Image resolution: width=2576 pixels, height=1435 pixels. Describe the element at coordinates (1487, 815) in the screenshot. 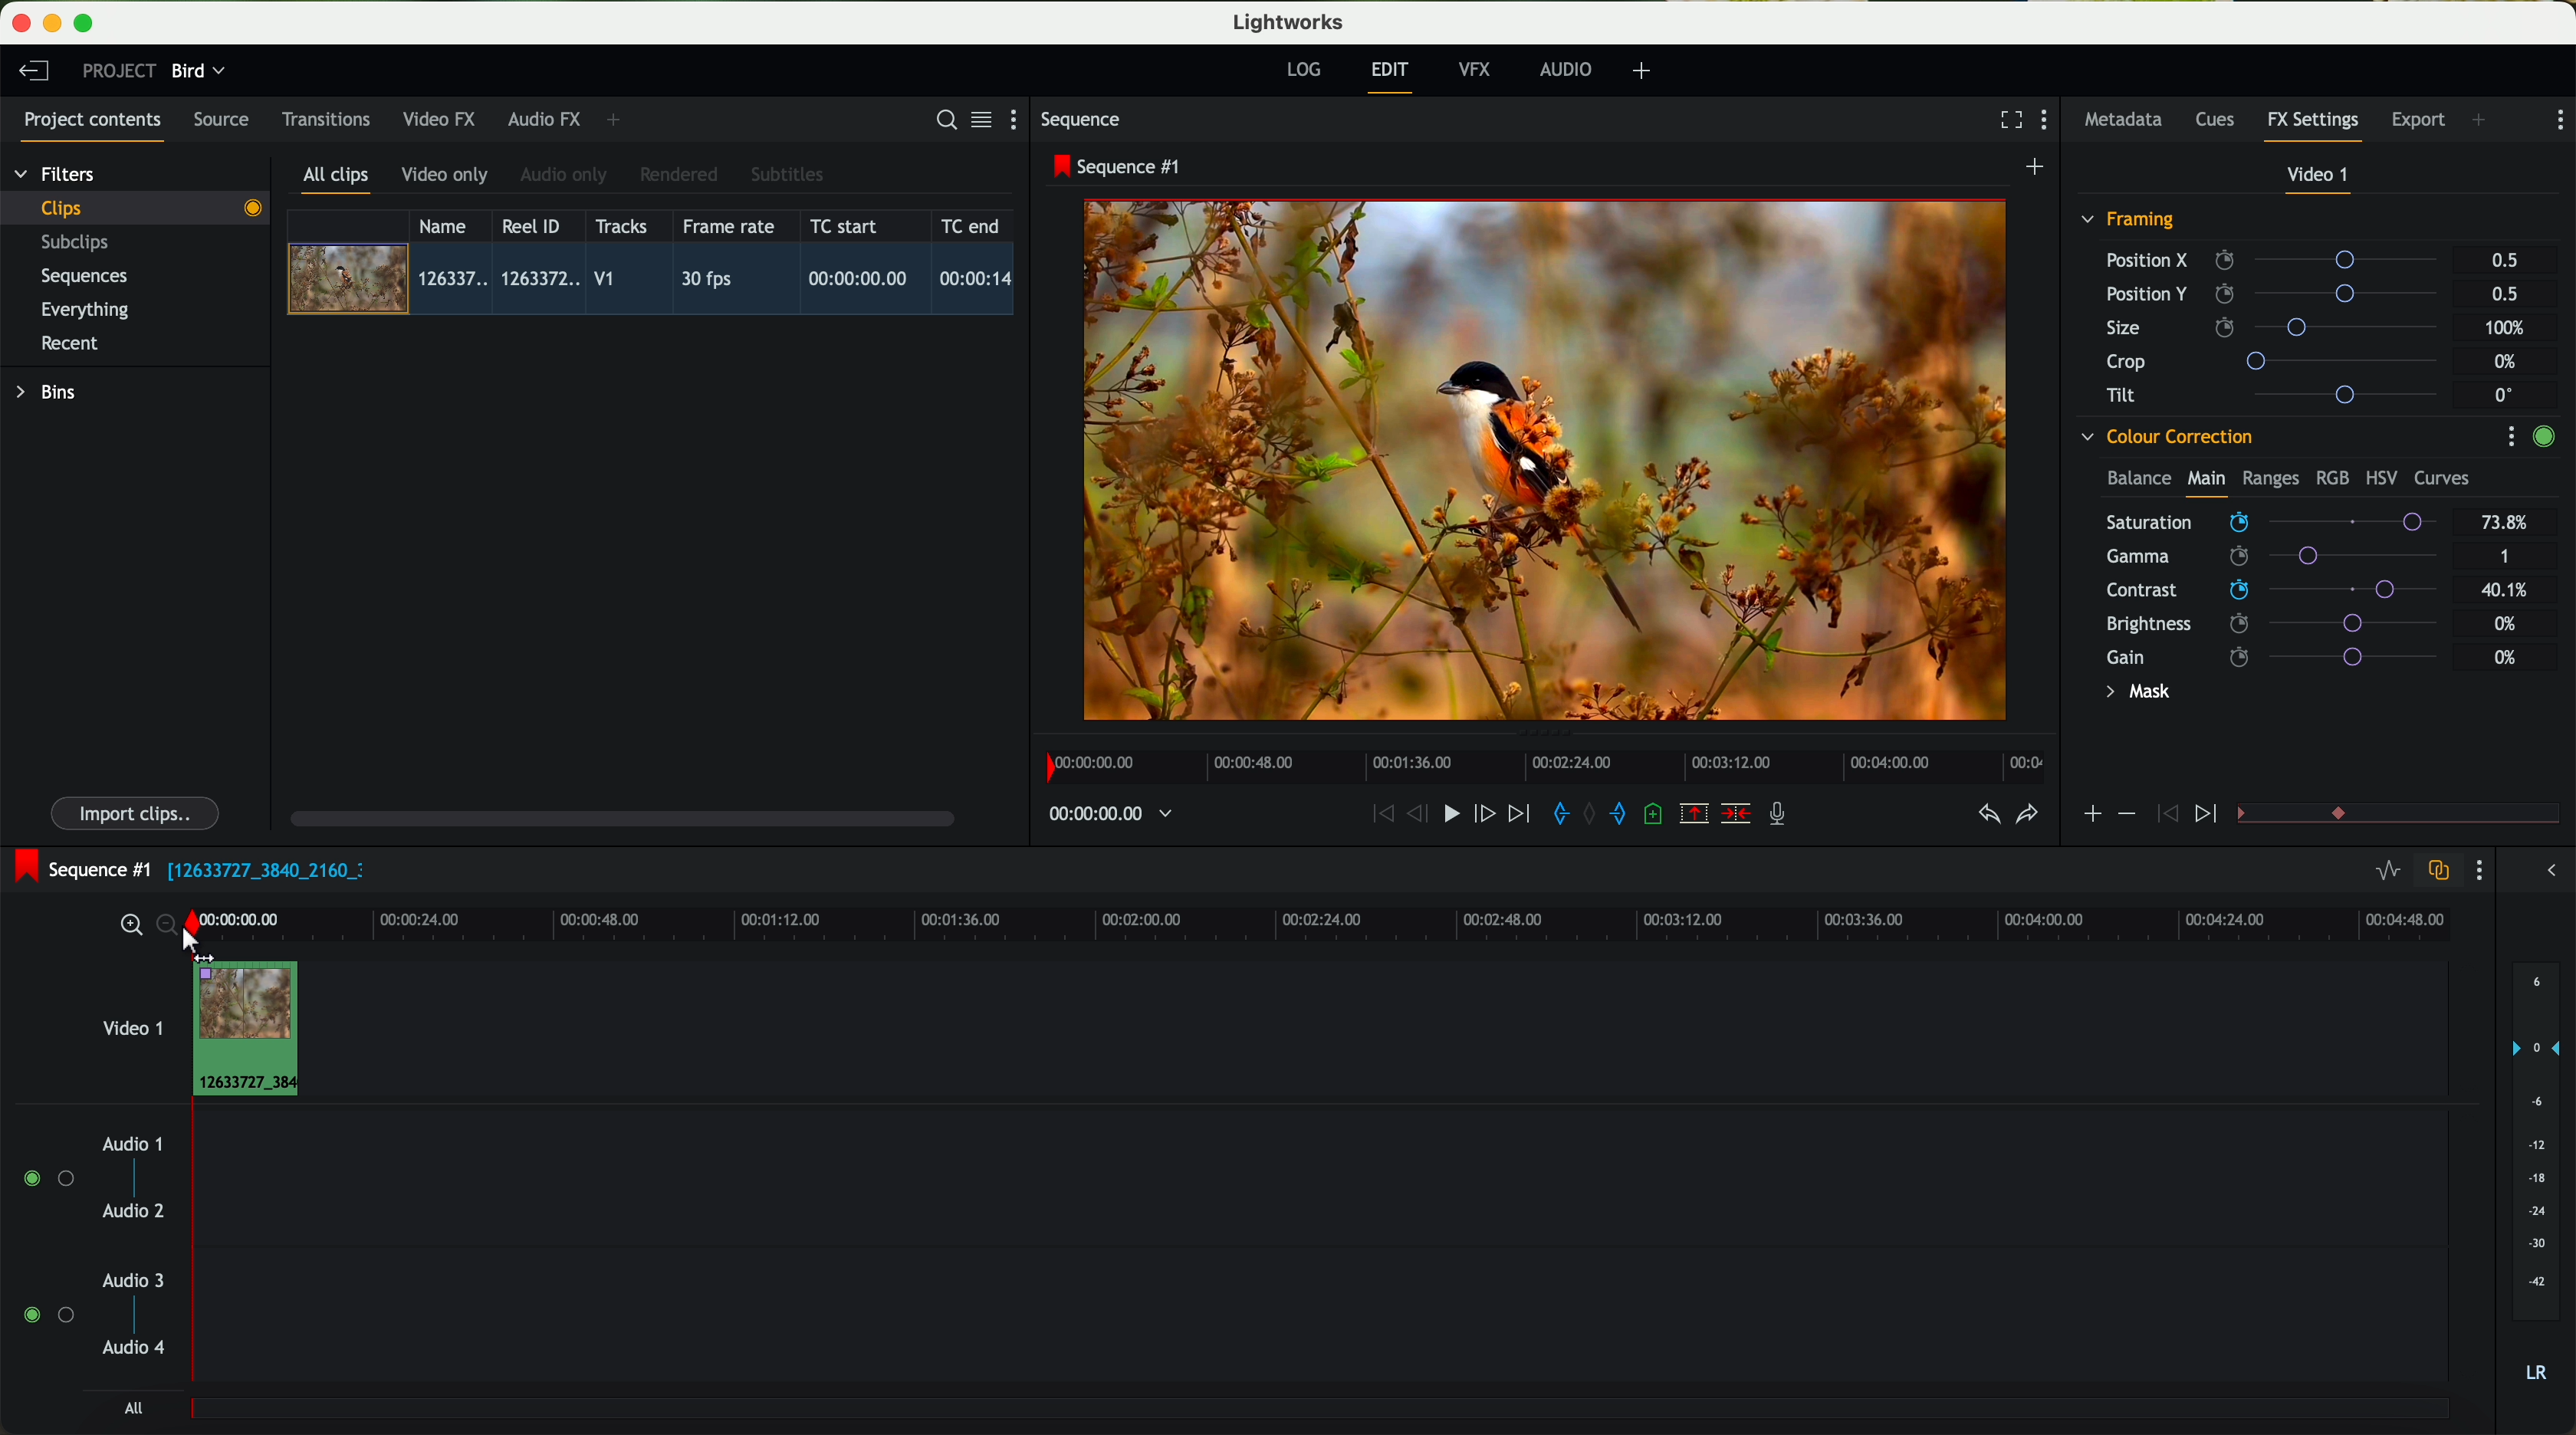

I see `nudge one frame foward` at that location.